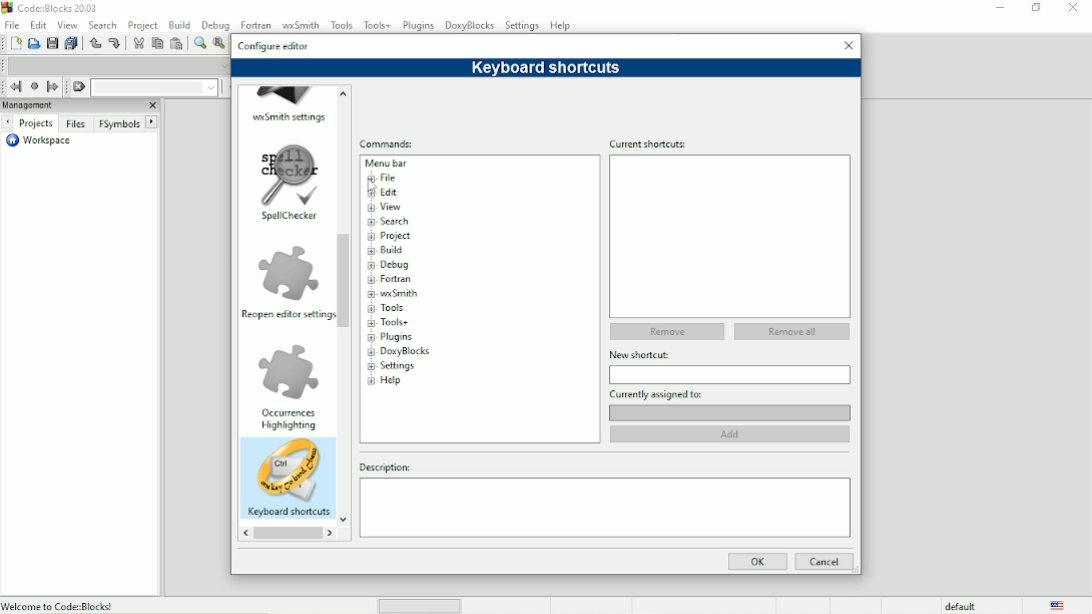 The width and height of the screenshot is (1092, 614). Describe the element at coordinates (729, 412) in the screenshot. I see `` at that location.